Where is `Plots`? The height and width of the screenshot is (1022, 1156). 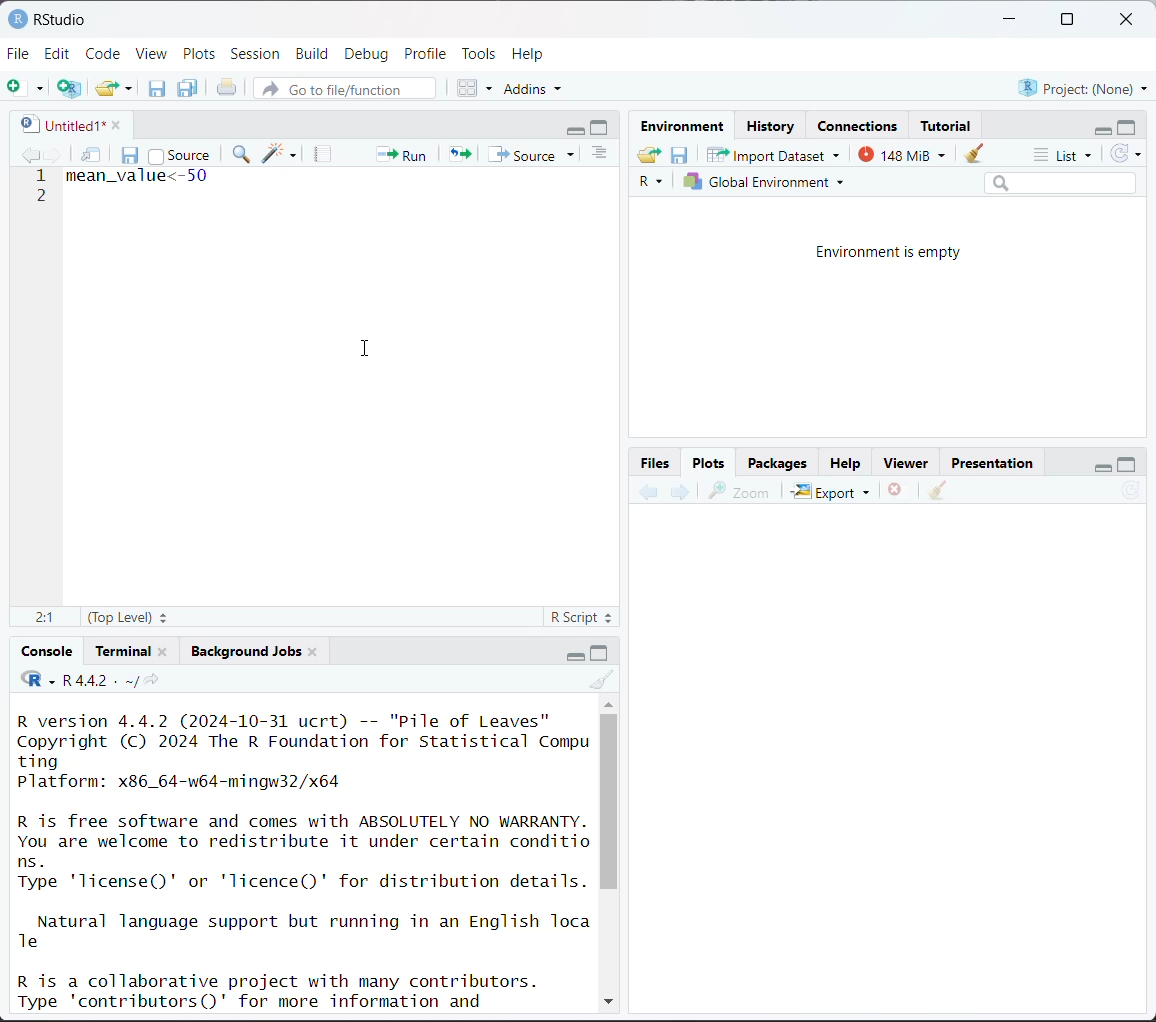
Plots is located at coordinates (709, 461).